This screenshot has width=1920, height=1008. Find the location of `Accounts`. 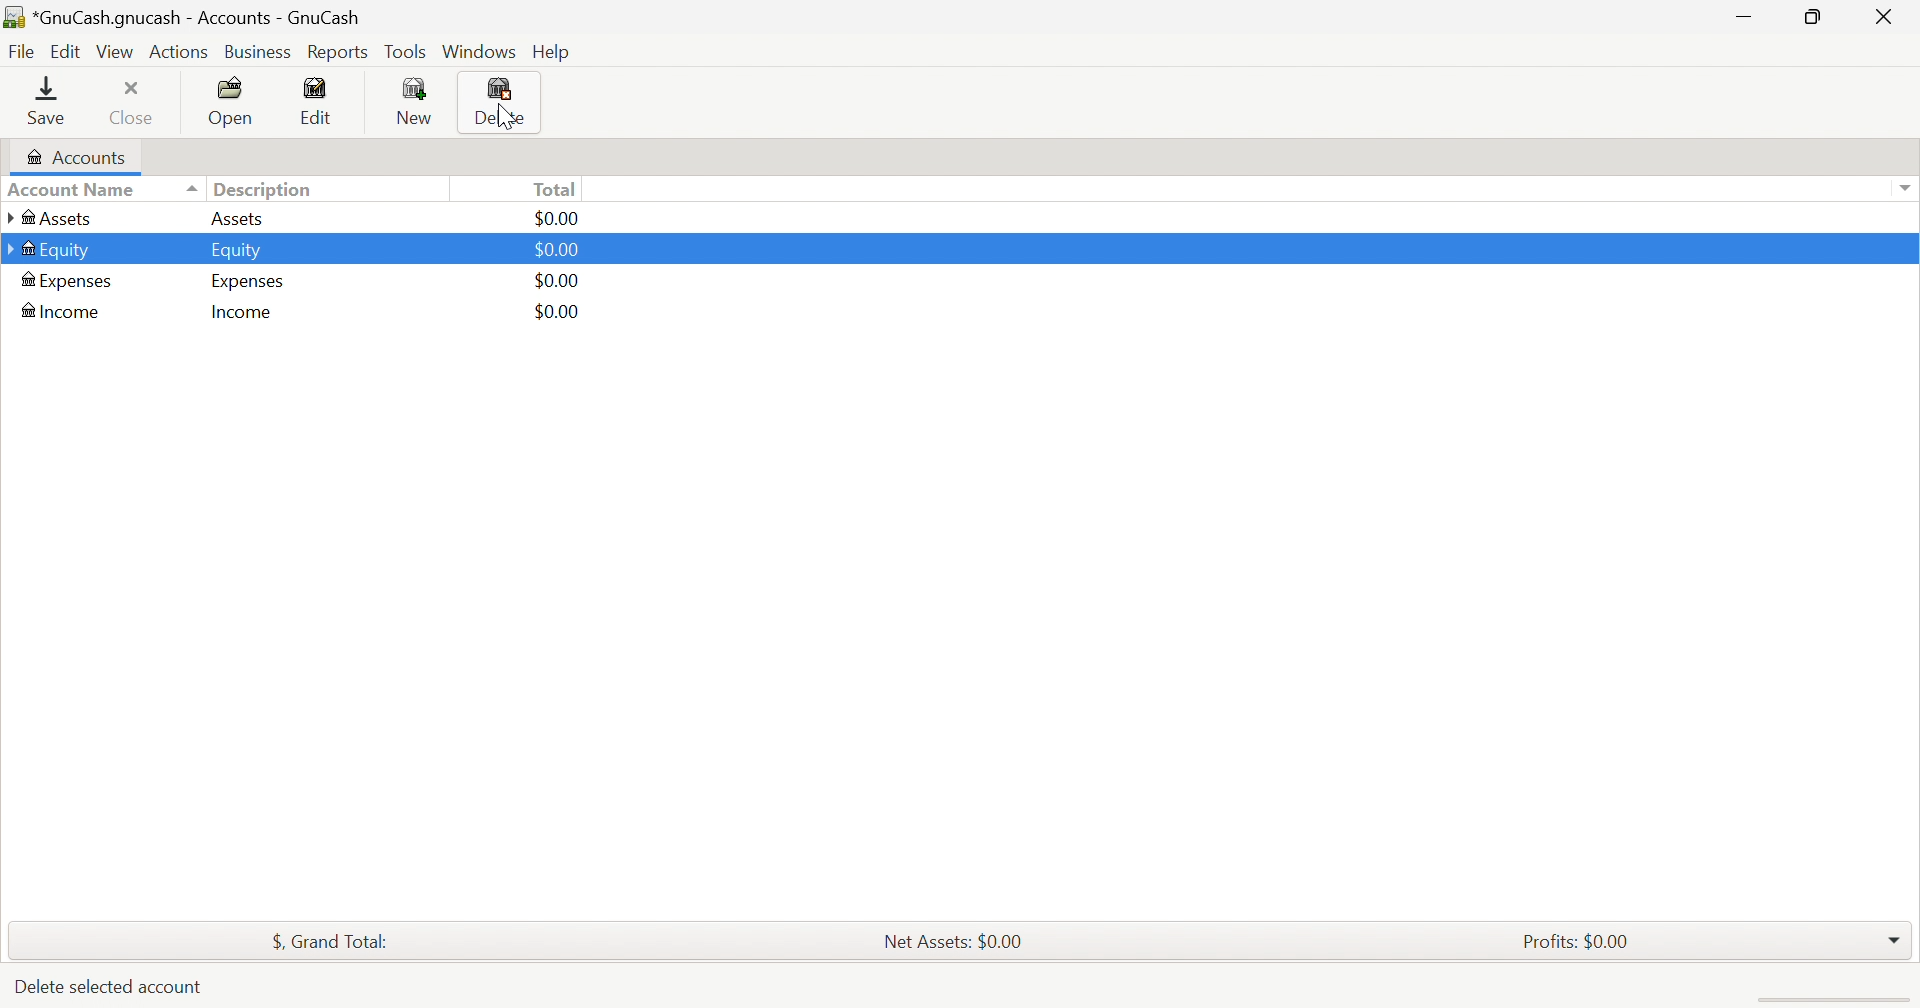

Accounts is located at coordinates (75, 156).